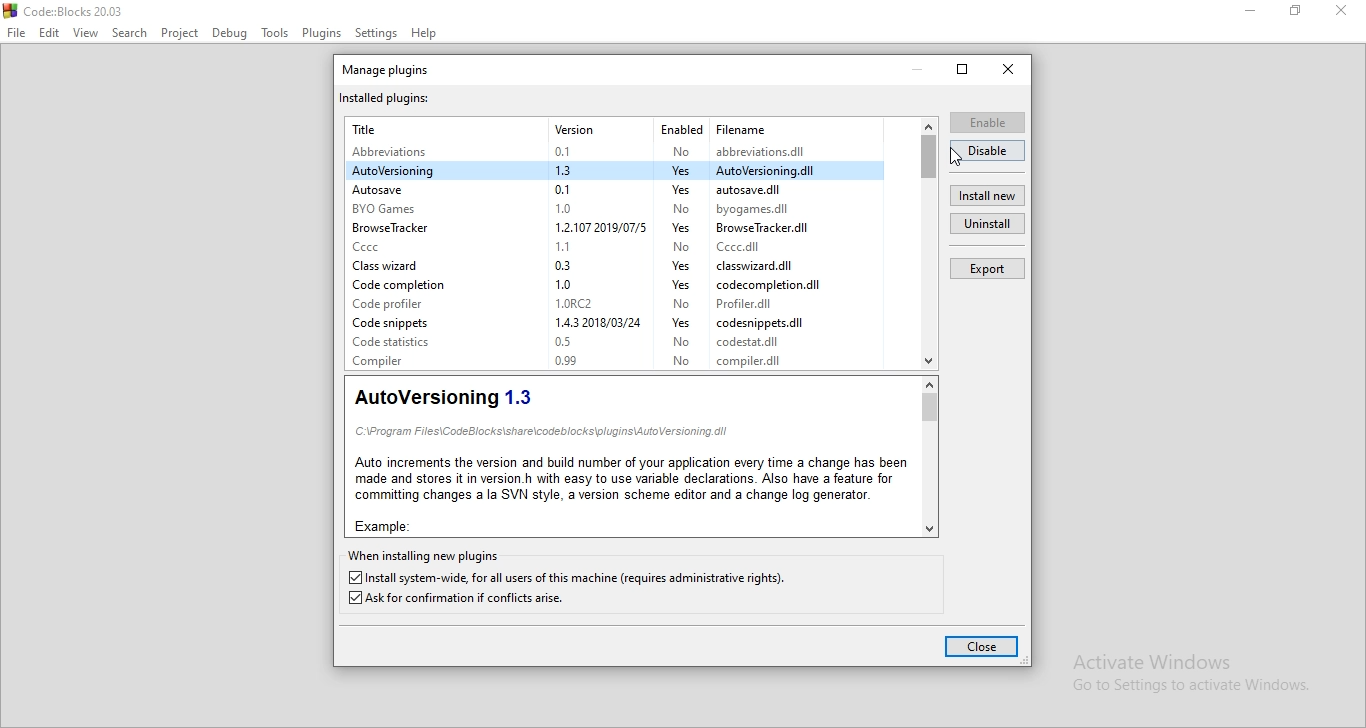  I want to click on Cccc, so click(399, 246).